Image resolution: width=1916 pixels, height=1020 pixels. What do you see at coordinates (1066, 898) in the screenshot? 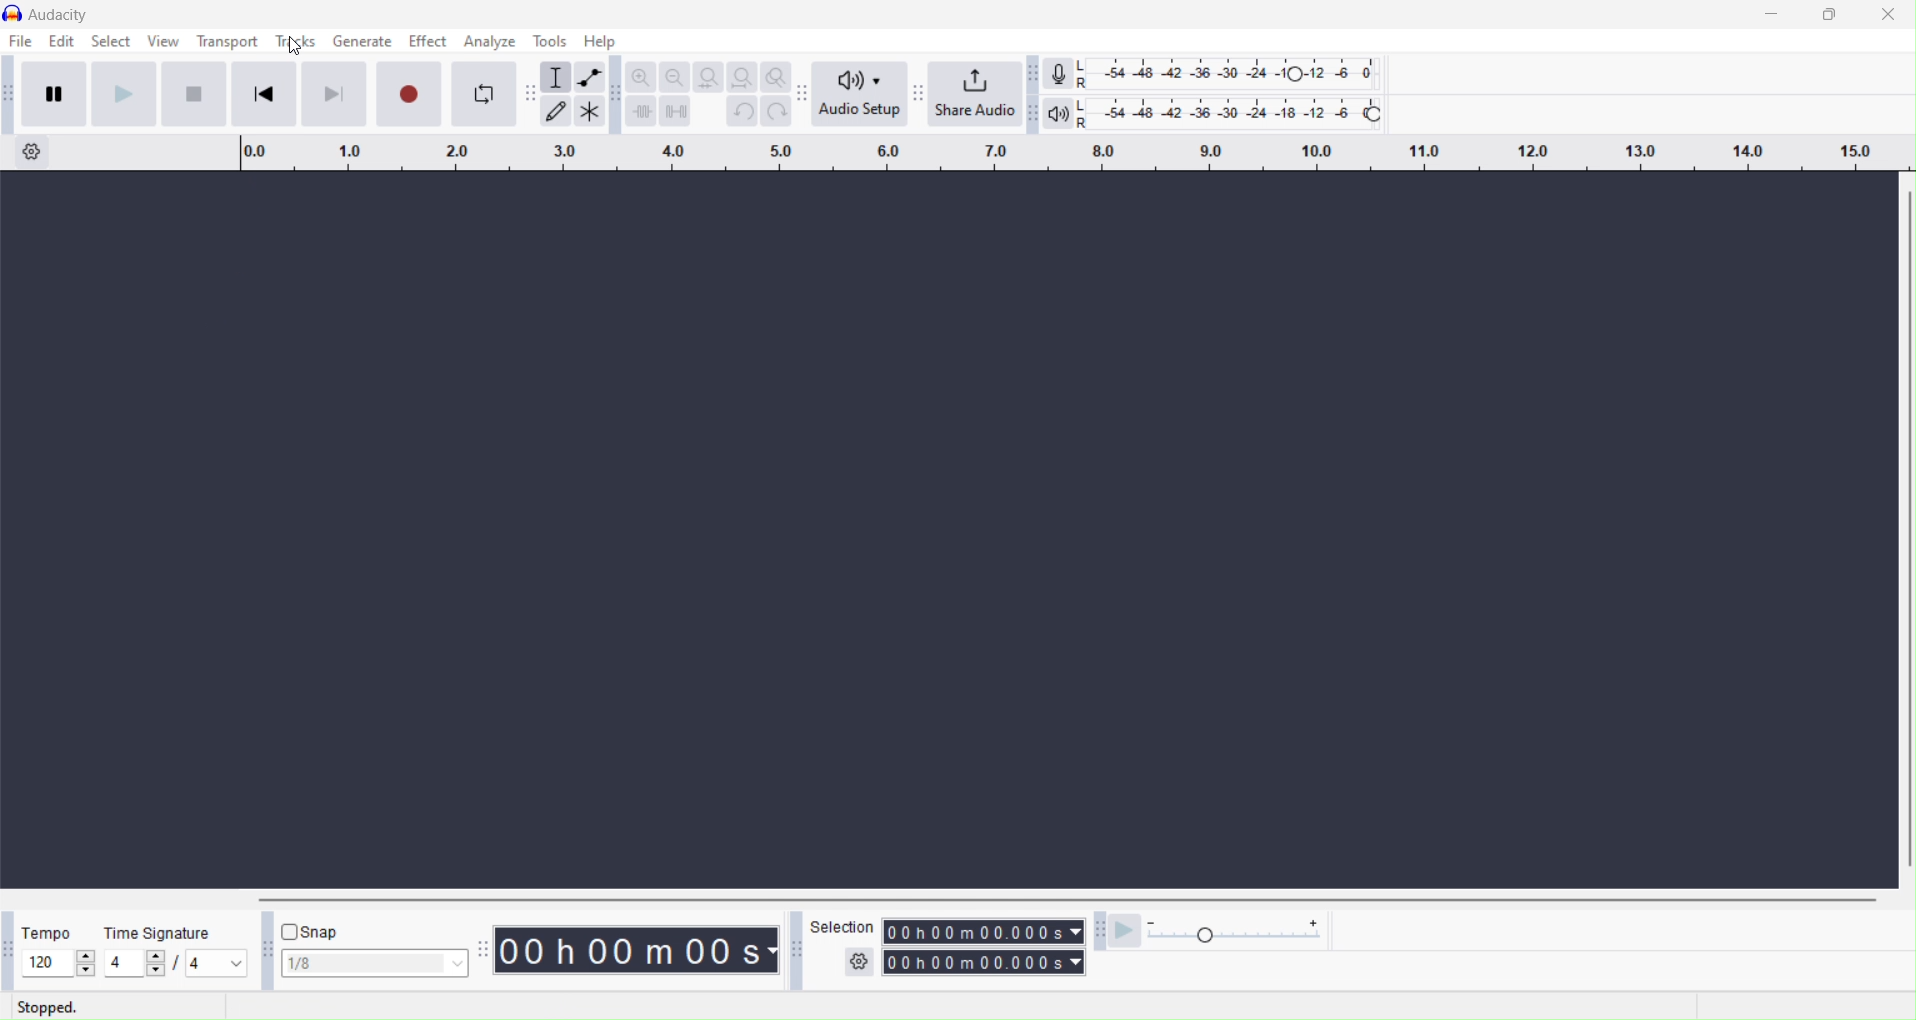
I see `Vertical scroll bar` at bounding box center [1066, 898].